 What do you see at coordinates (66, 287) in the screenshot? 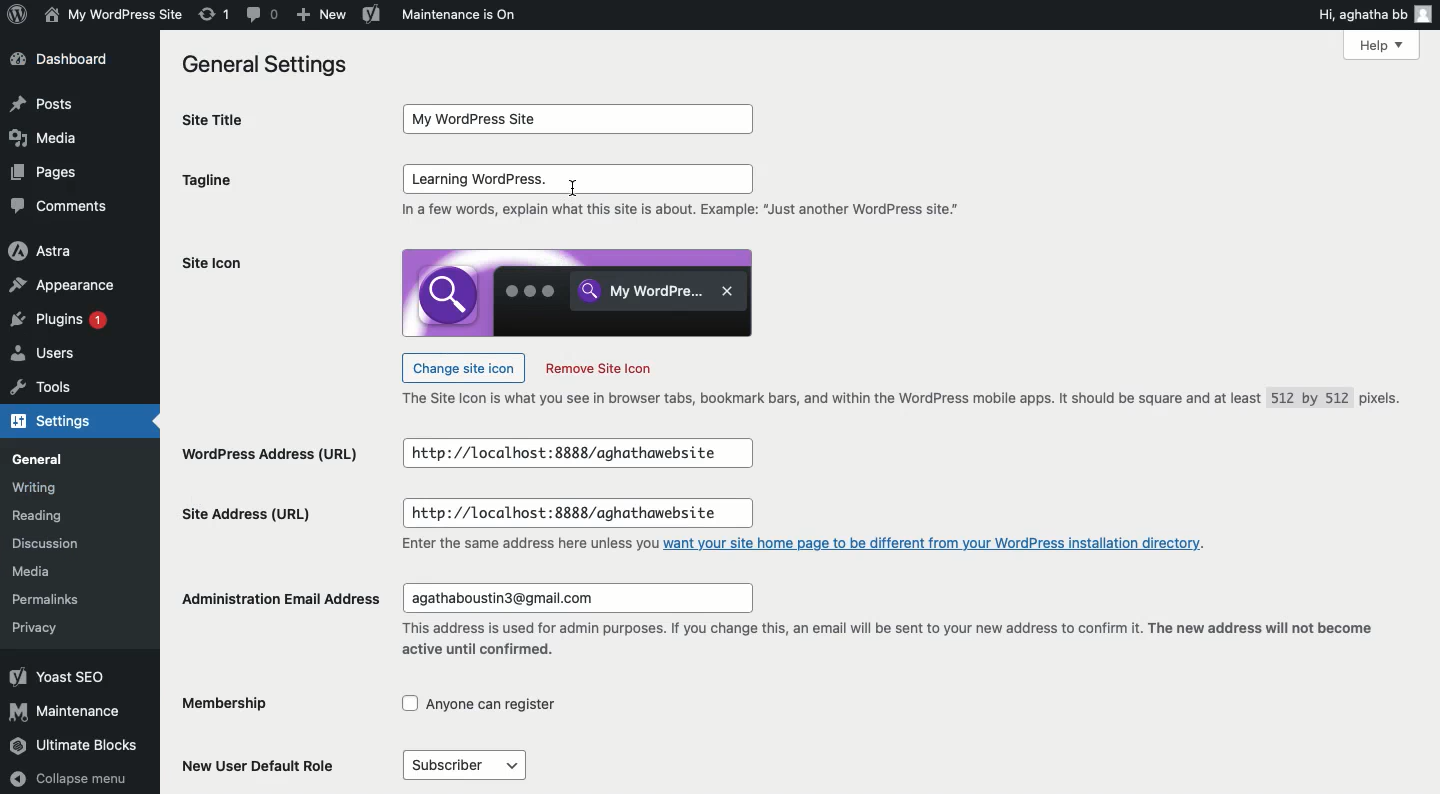
I see `Appearance` at bounding box center [66, 287].